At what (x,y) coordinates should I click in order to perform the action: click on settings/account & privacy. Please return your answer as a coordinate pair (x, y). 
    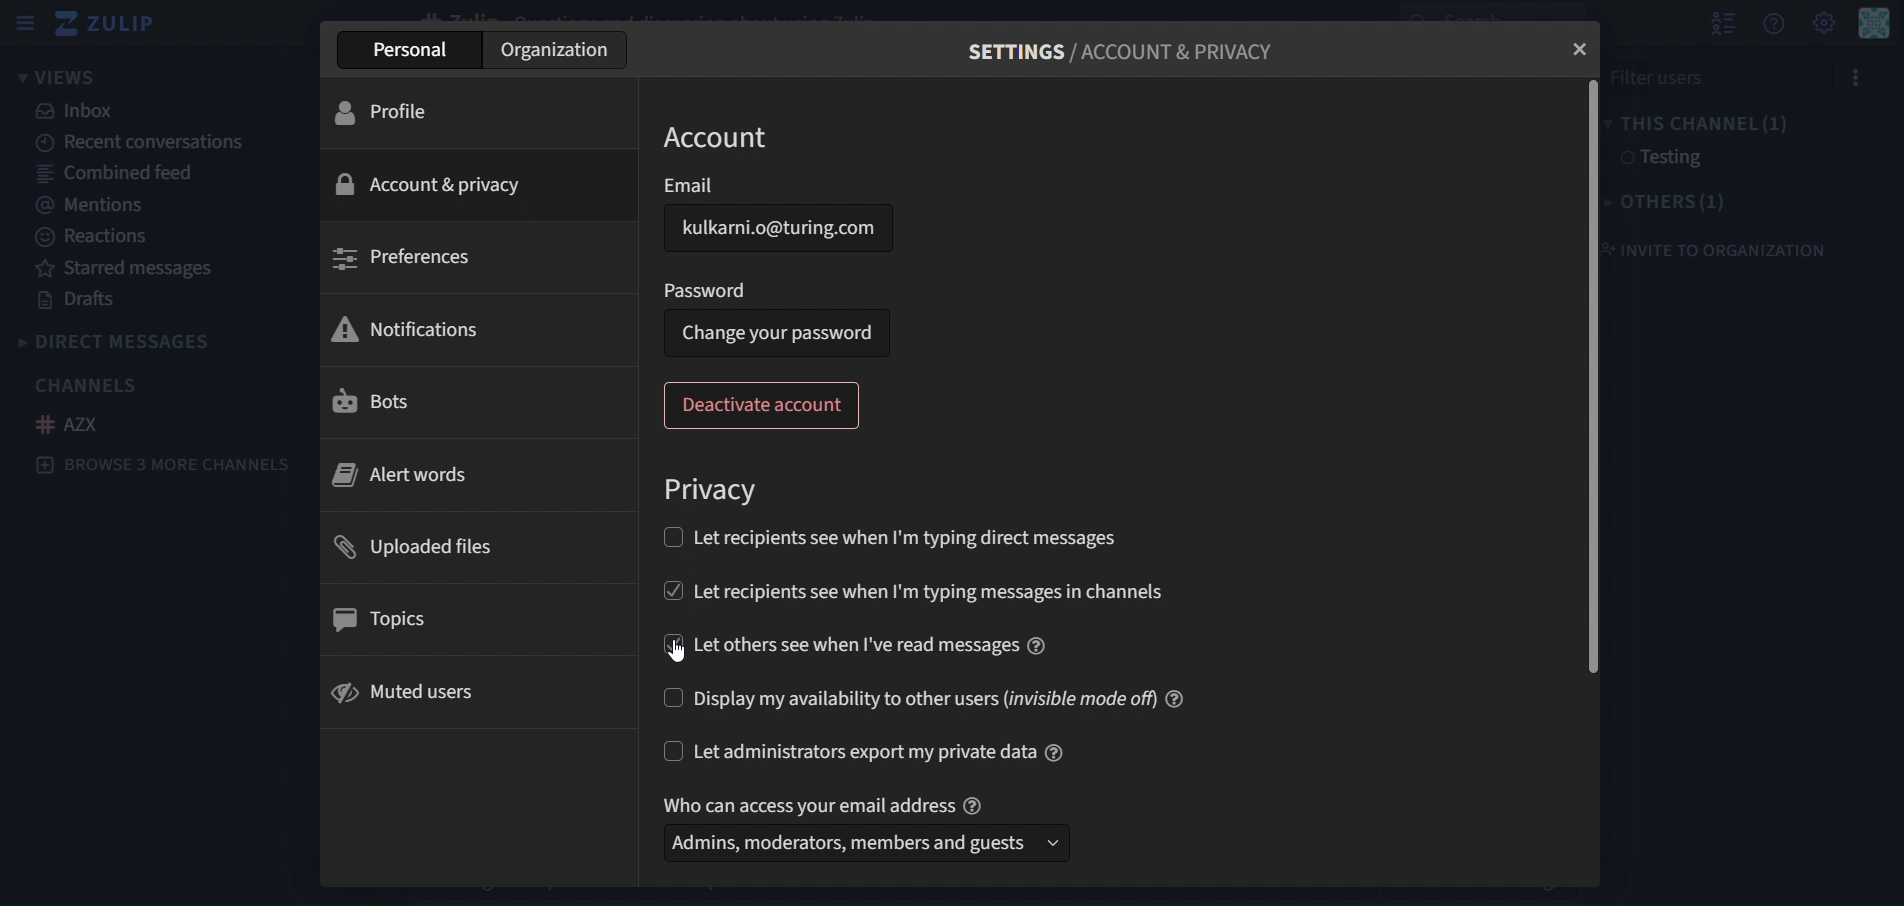
    Looking at the image, I should click on (1116, 55).